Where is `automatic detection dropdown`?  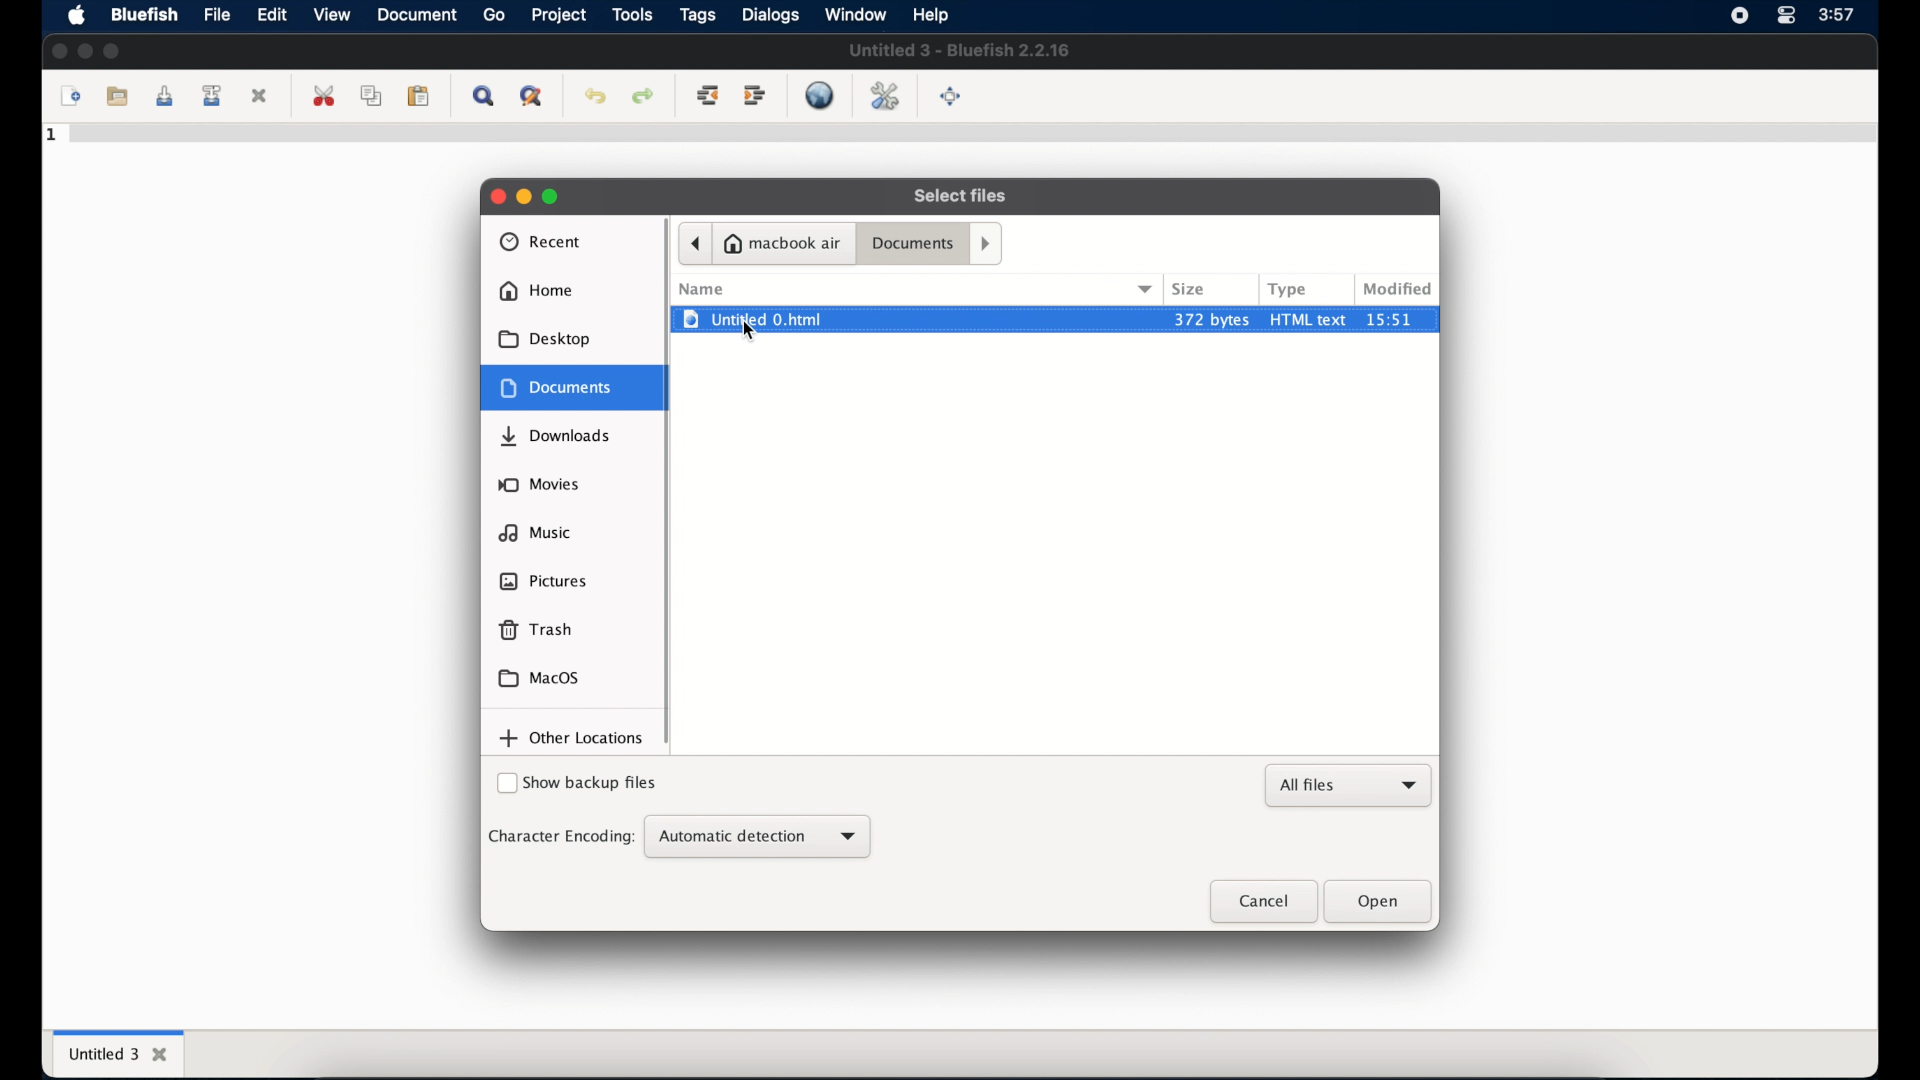 automatic detection dropdown is located at coordinates (757, 837).